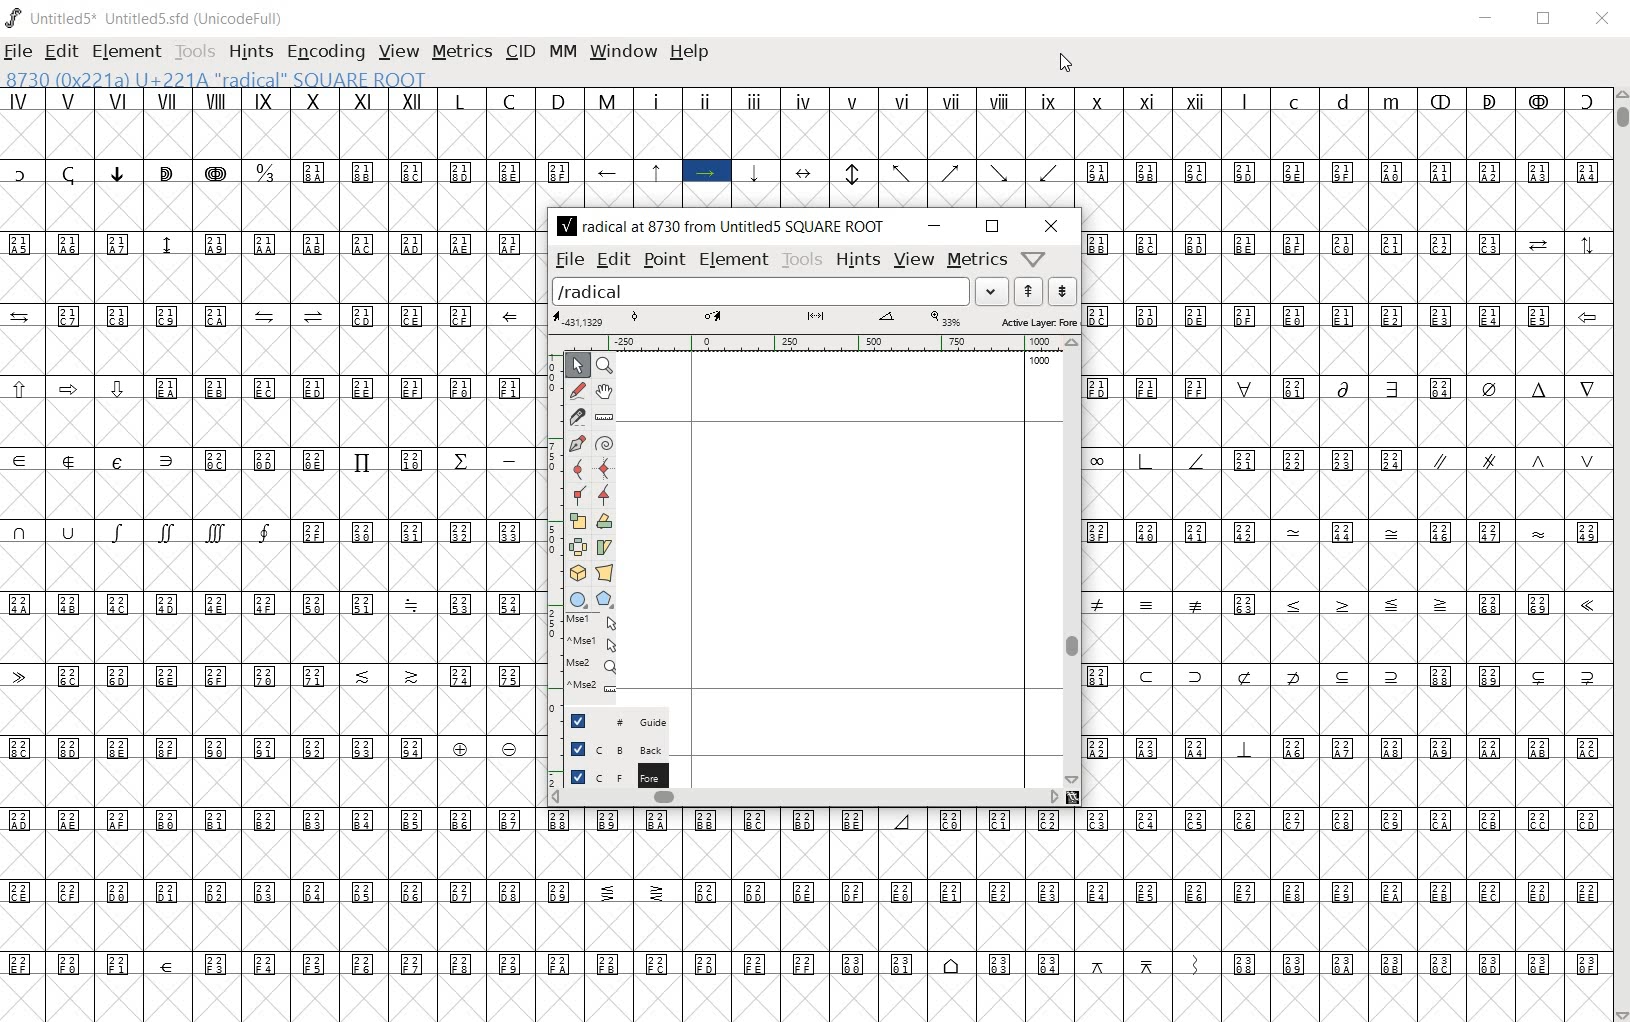 The height and width of the screenshot is (1022, 1630). I want to click on Untitled5* Untitled5.sfd (UnicodeFull), so click(146, 15).